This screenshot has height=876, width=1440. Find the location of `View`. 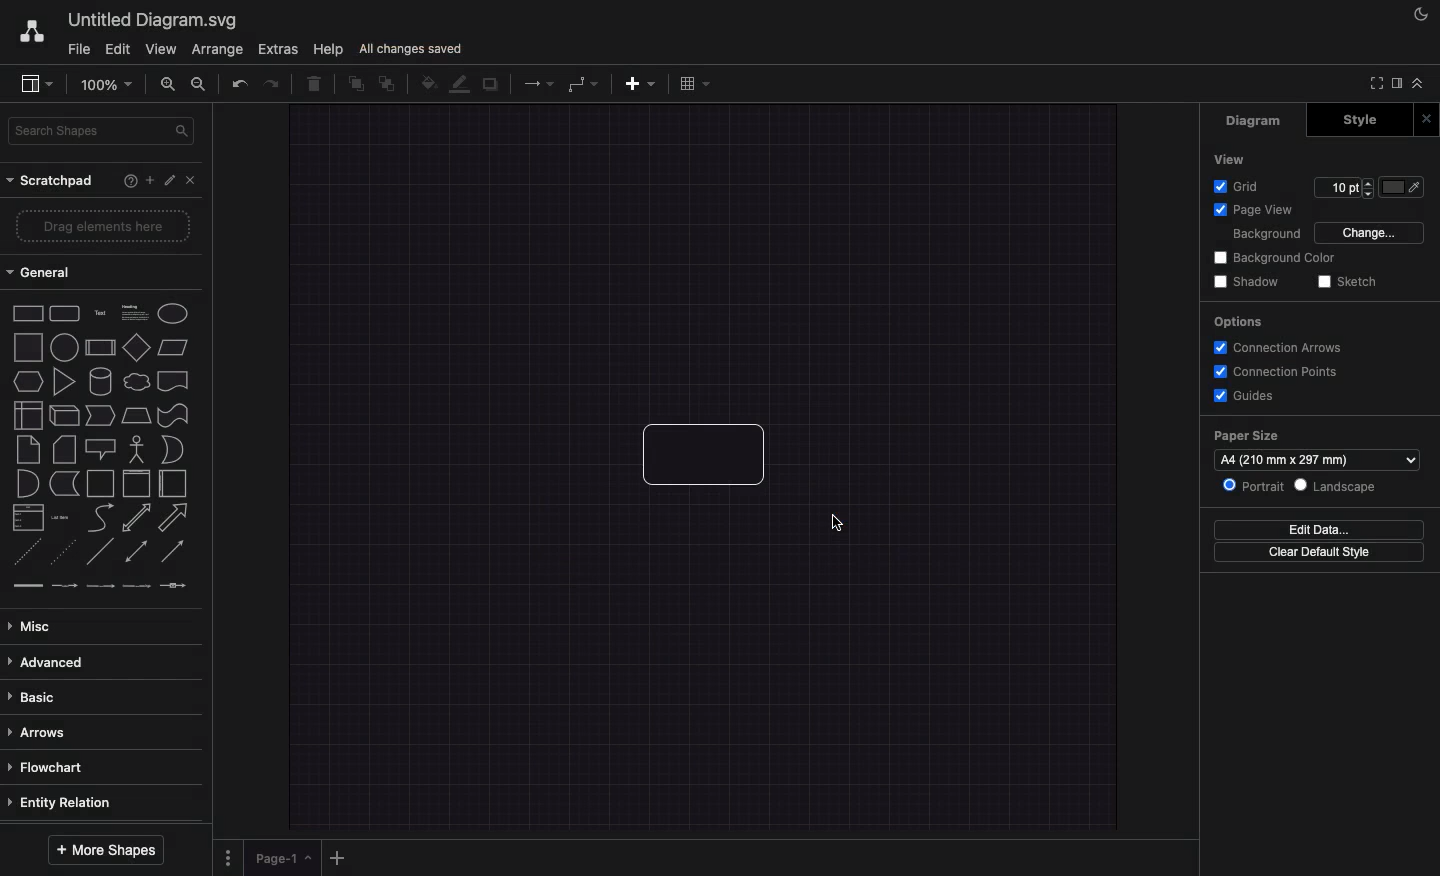

View is located at coordinates (161, 50).